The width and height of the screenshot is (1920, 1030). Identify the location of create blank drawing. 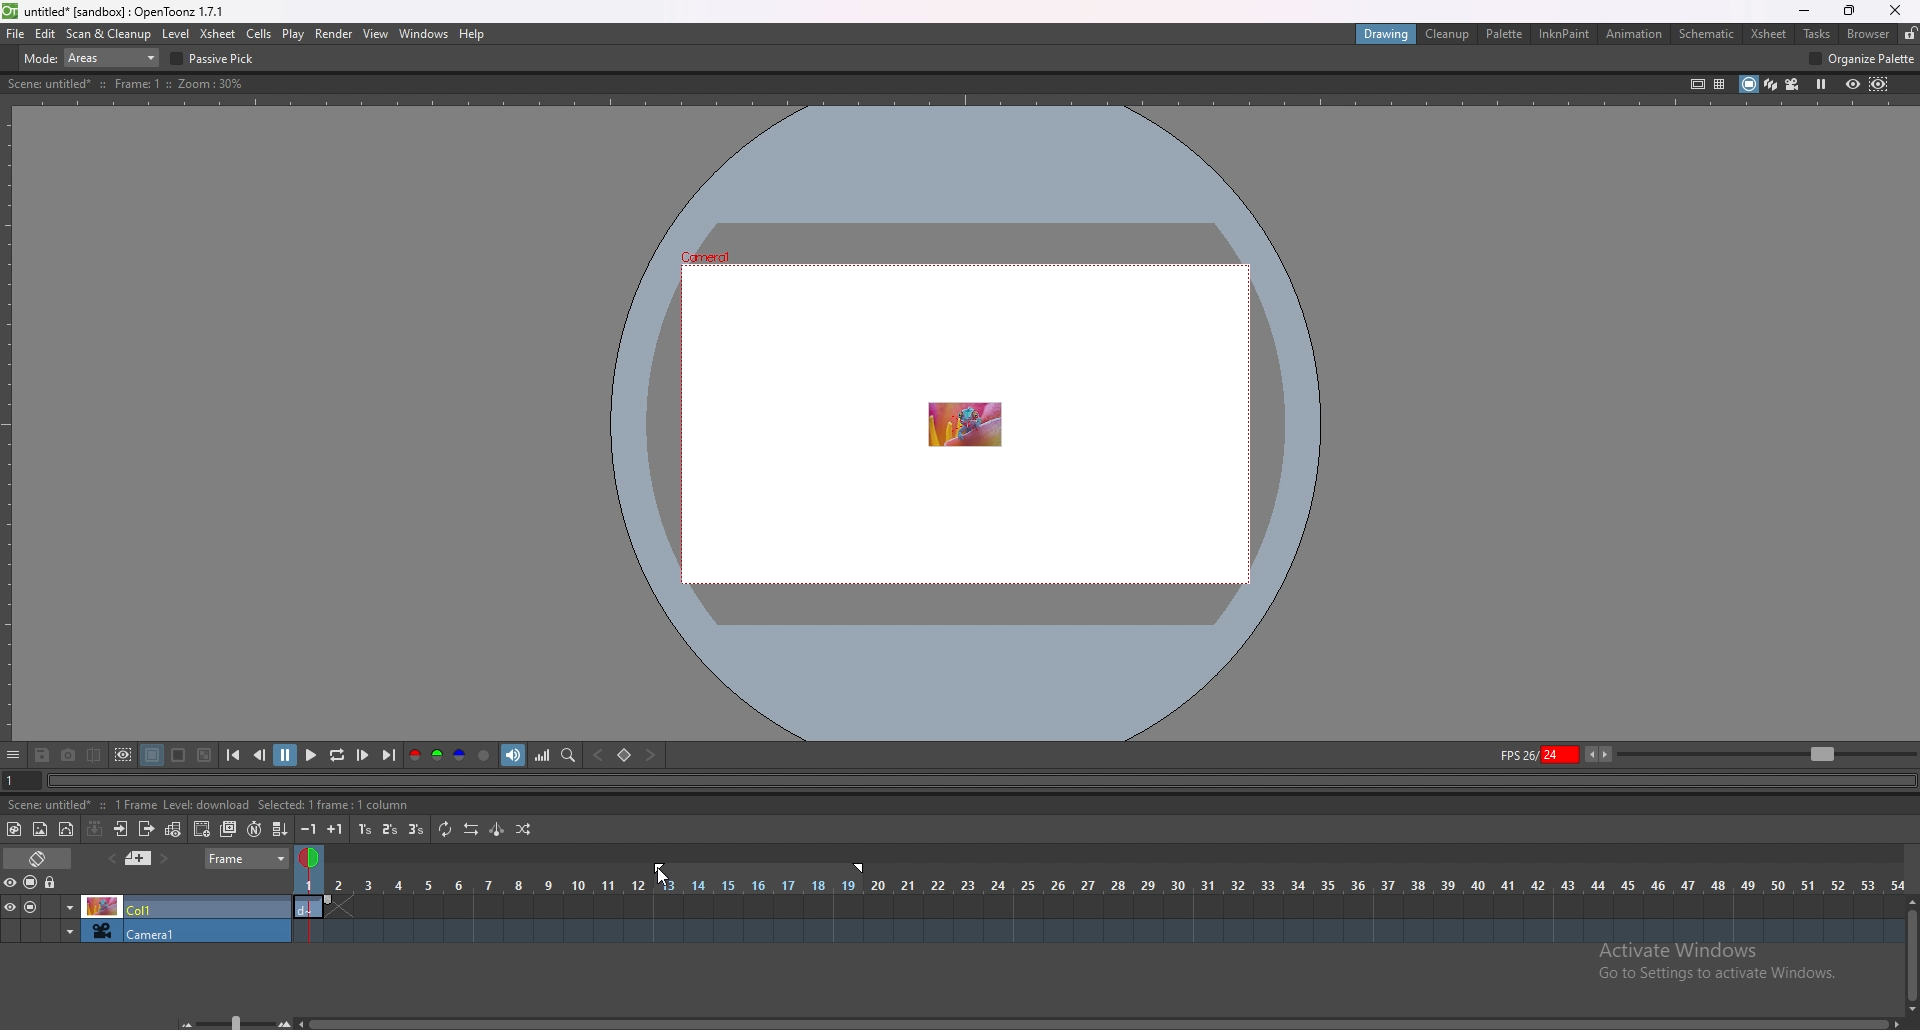
(202, 829).